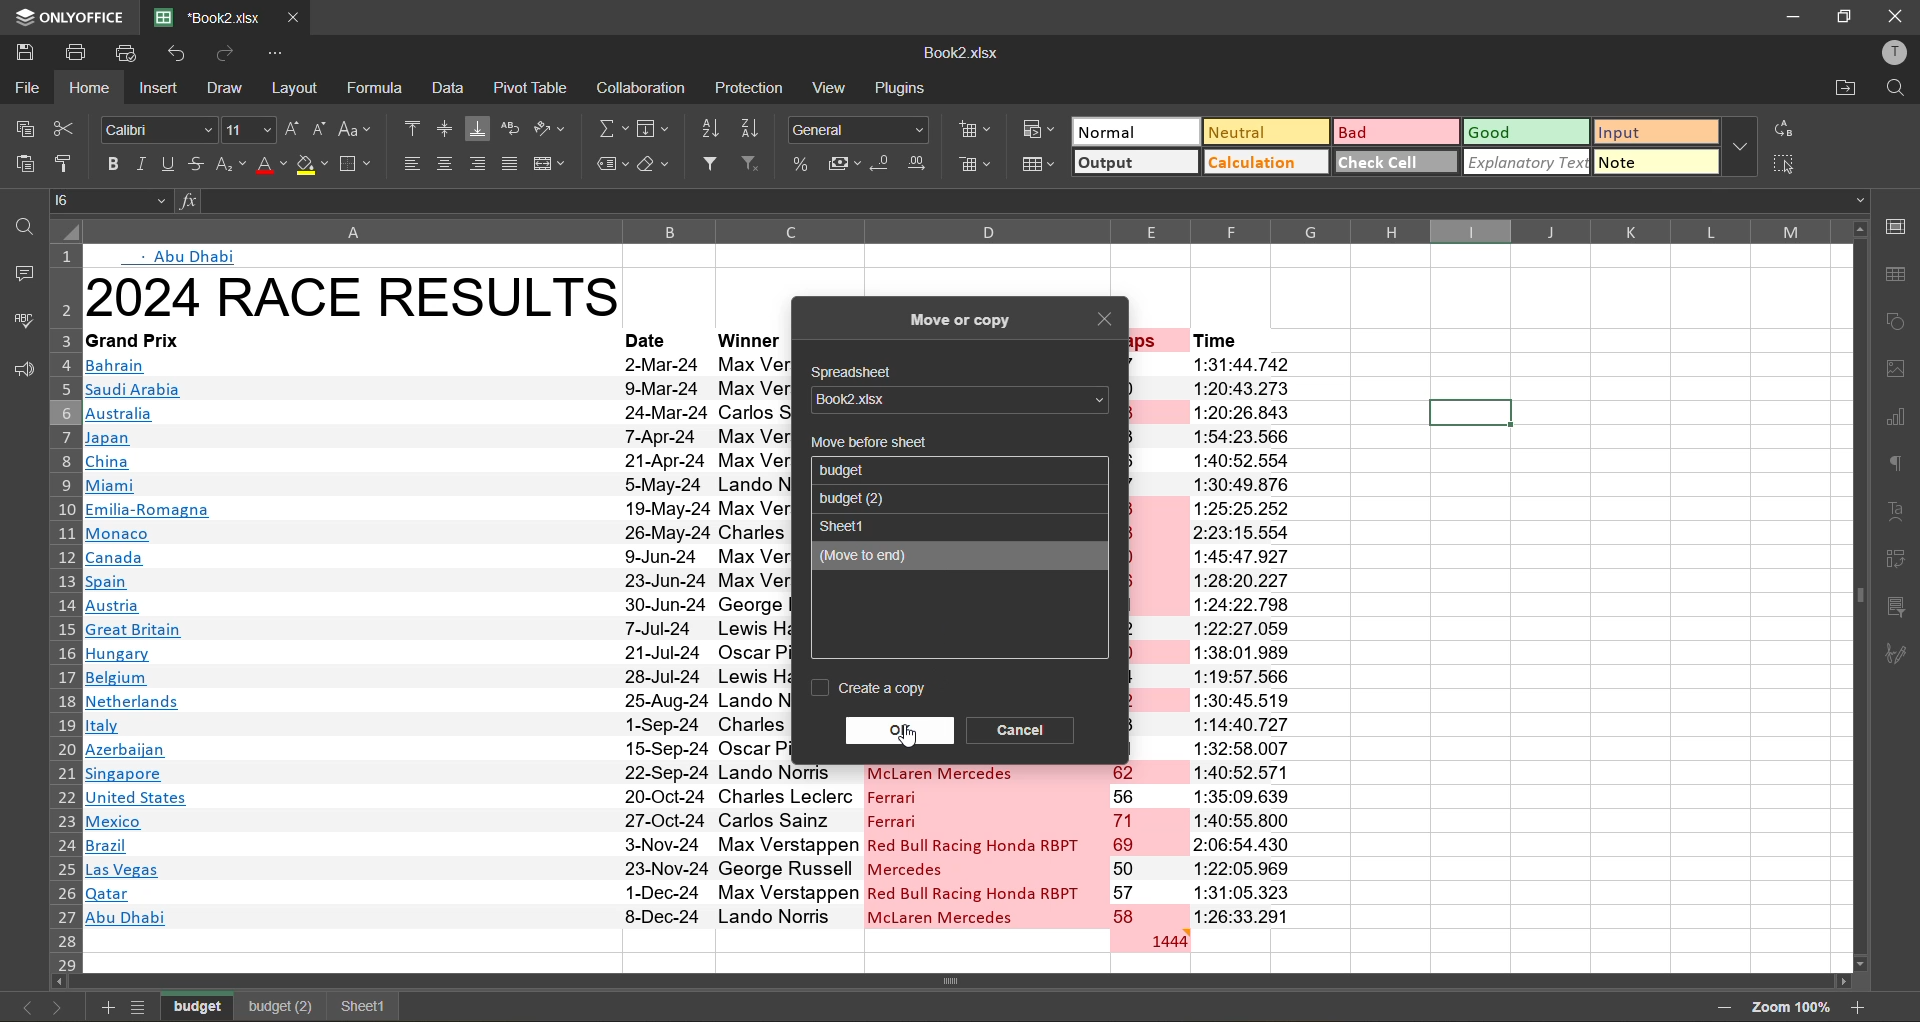 The width and height of the screenshot is (1920, 1022). Describe the element at coordinates (803, 163) in the screenshot. I see `percent` at that location.